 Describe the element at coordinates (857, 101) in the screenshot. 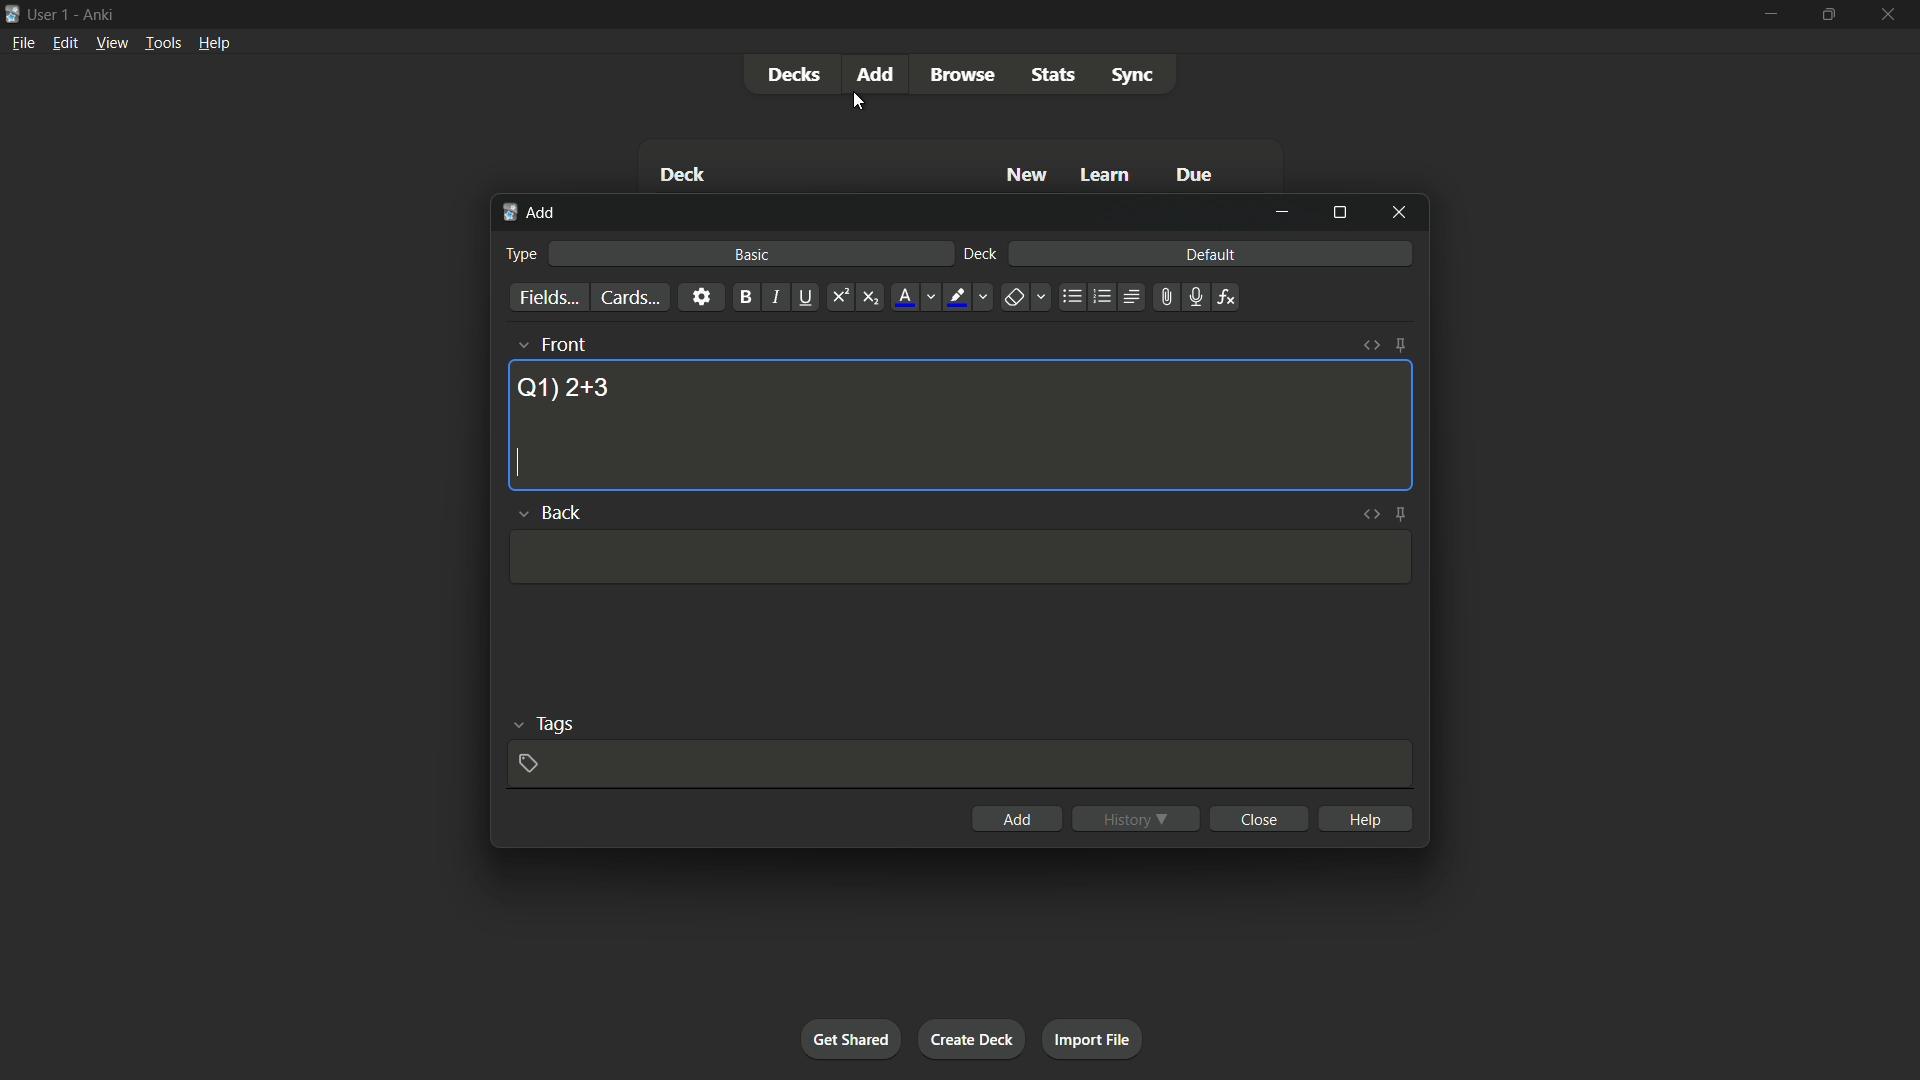

I see `cursor` at that location.